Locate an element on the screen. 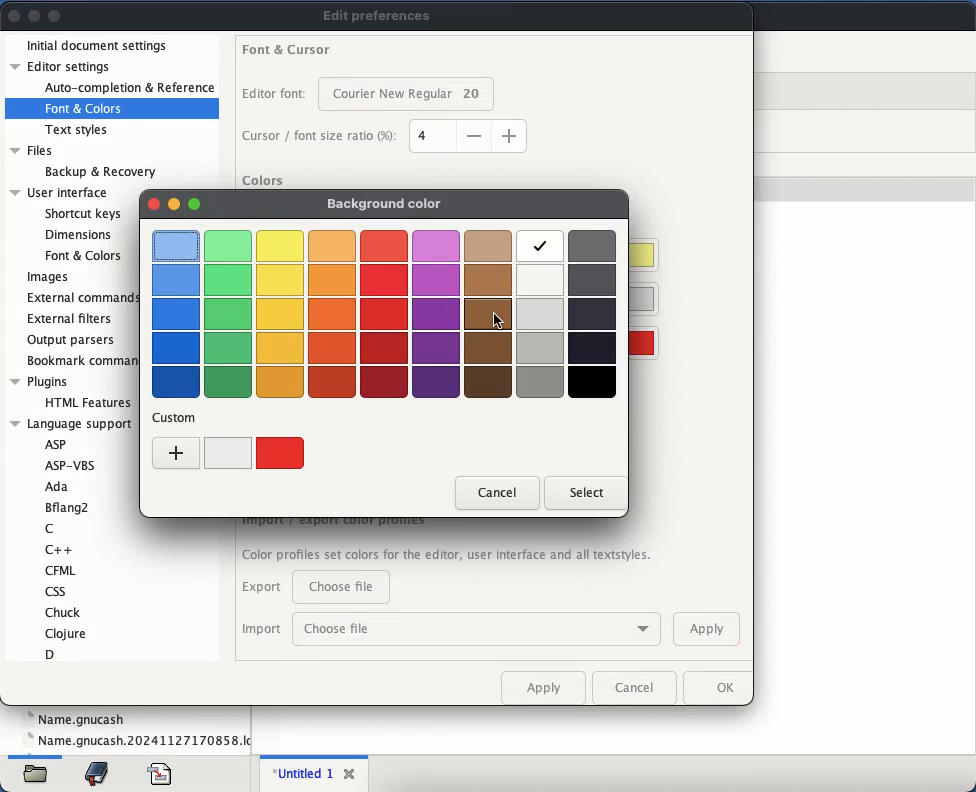 Image resolution: width=976 pixels, height=792 pixels. file is located at coordinates (37, 776).